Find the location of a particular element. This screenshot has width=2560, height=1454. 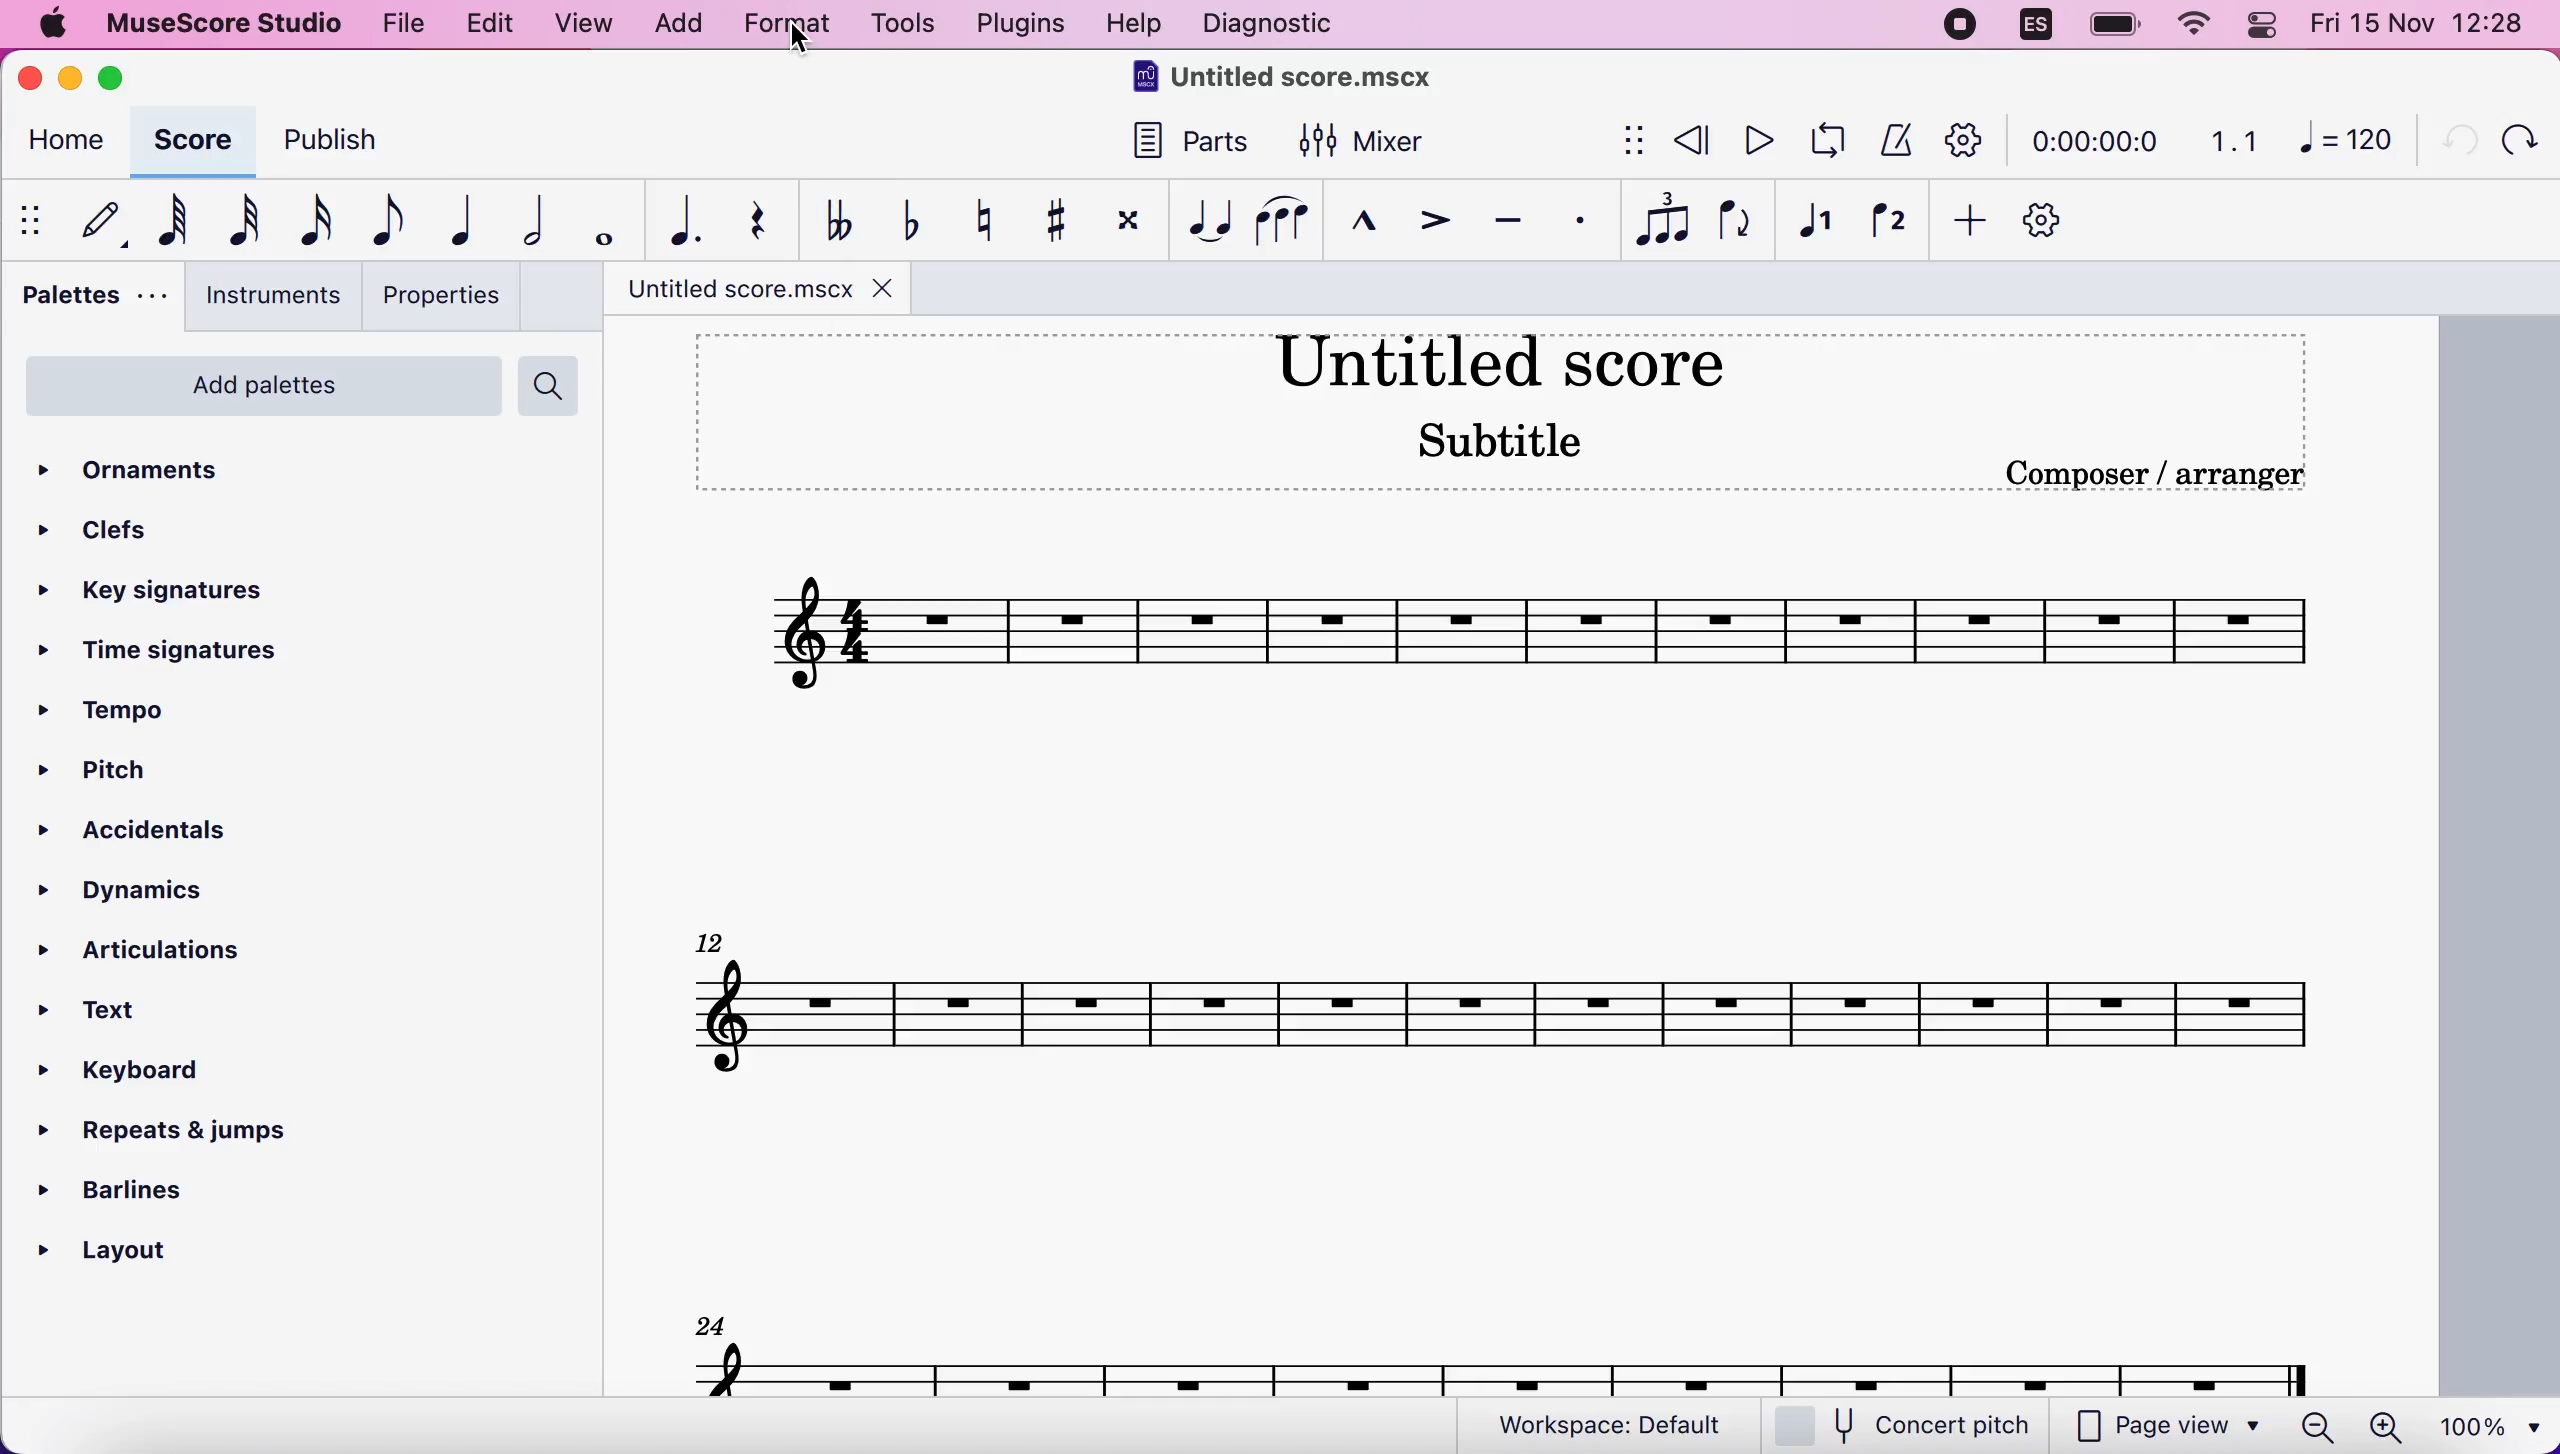

close is located at coordinates (885, 288).